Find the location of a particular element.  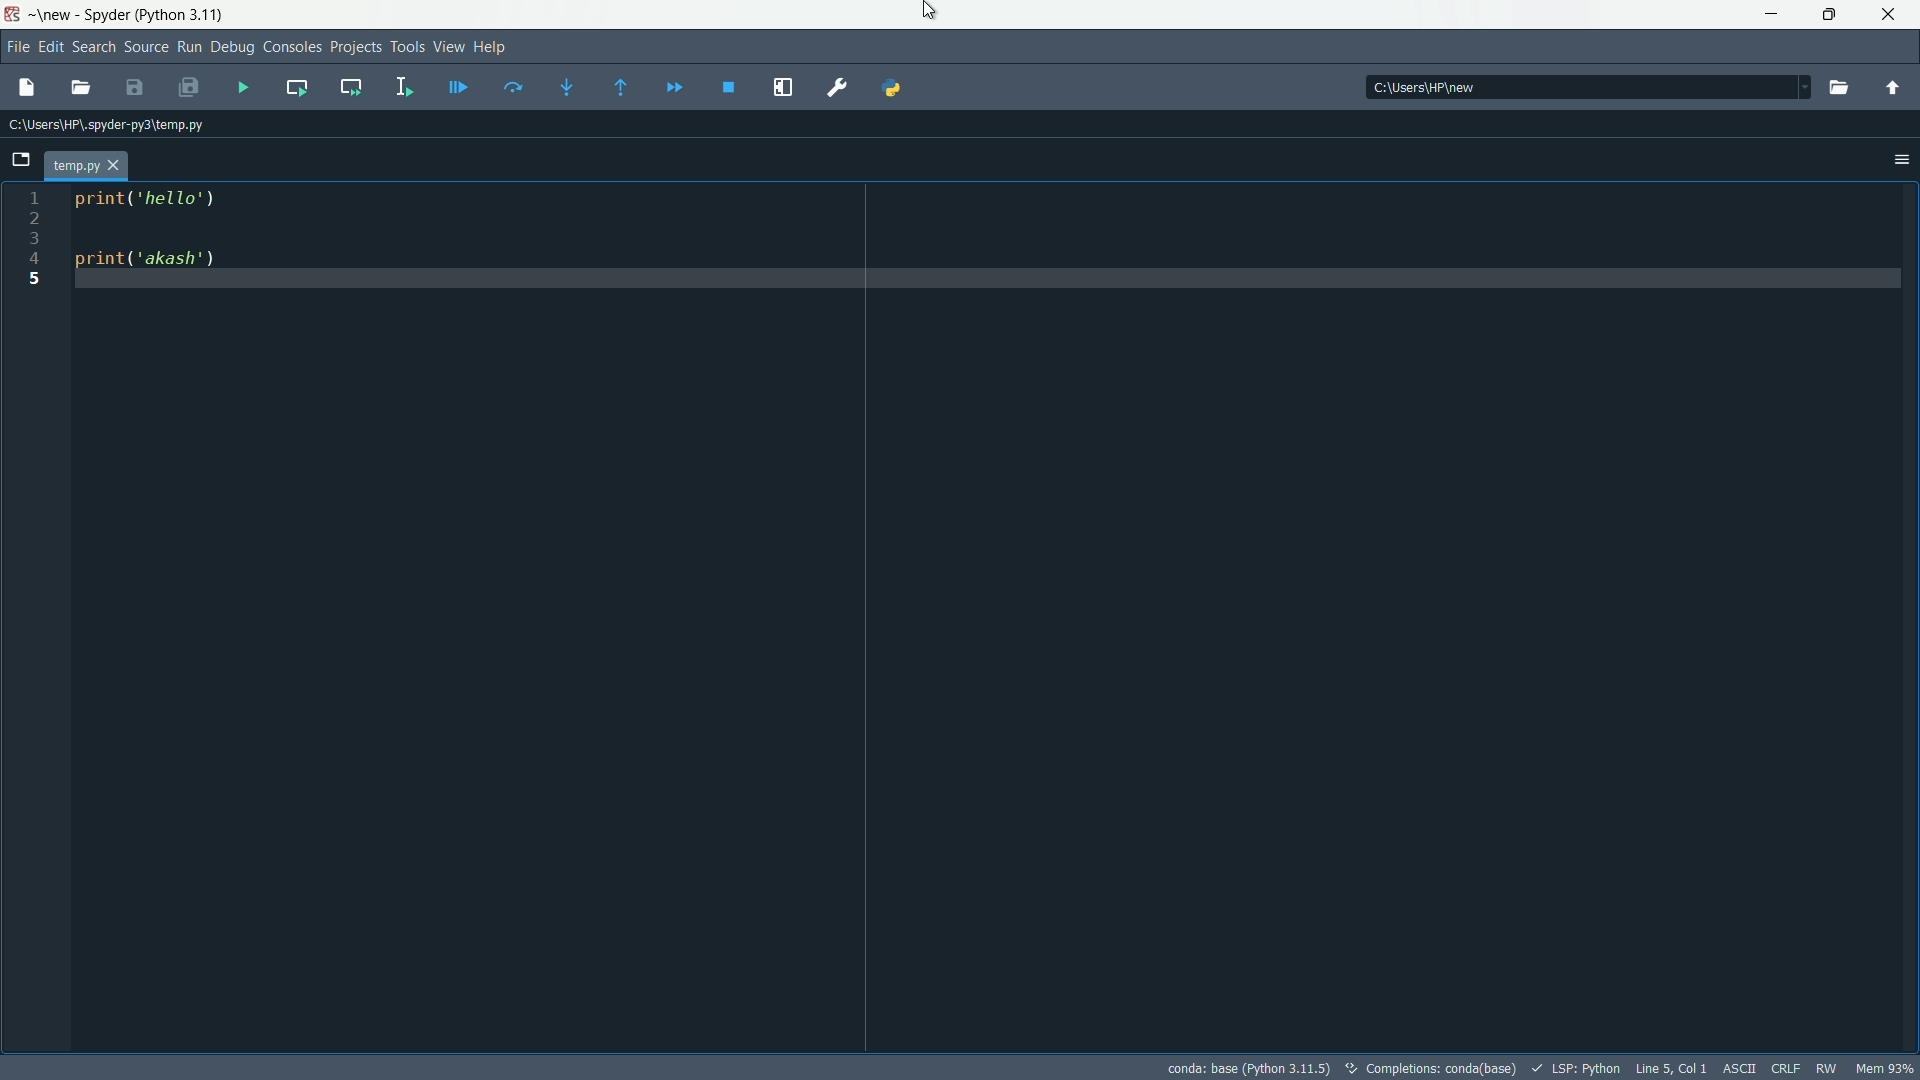

maximize is located at coordinates (1831, 16).